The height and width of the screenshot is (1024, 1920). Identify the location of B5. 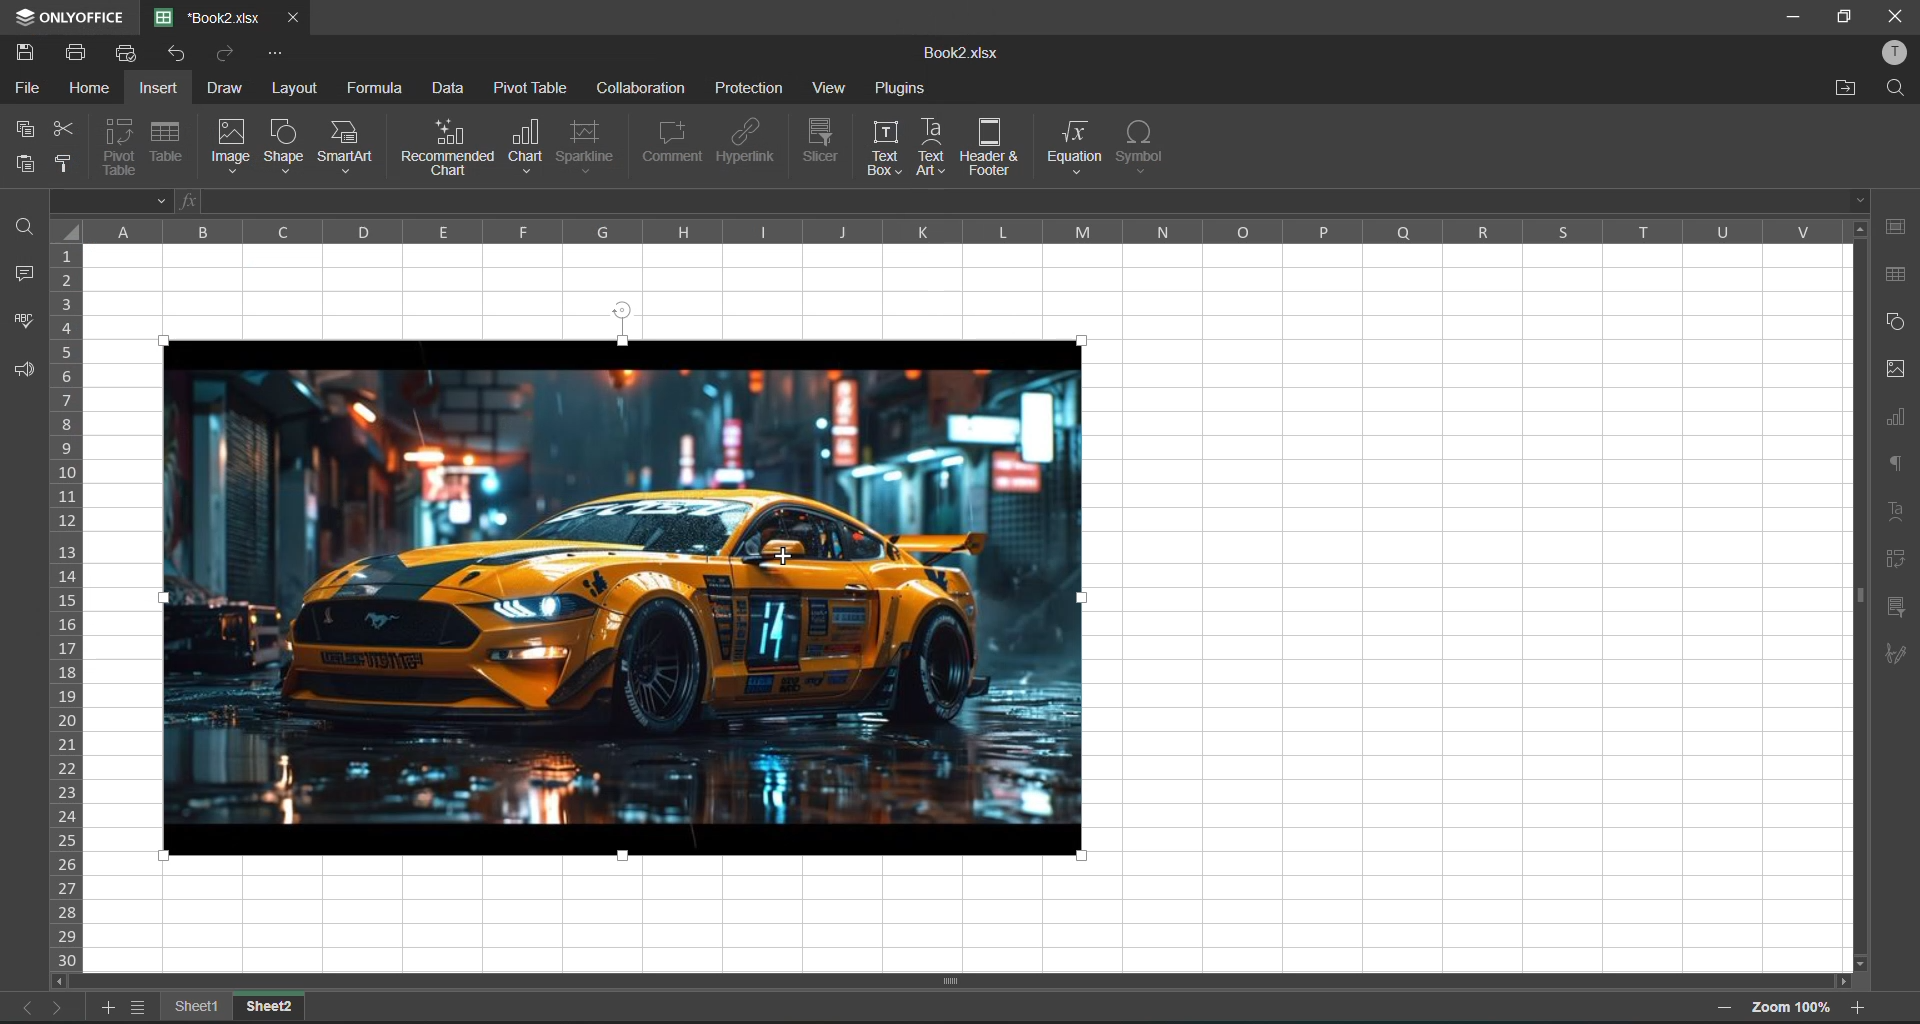
(106, 201).